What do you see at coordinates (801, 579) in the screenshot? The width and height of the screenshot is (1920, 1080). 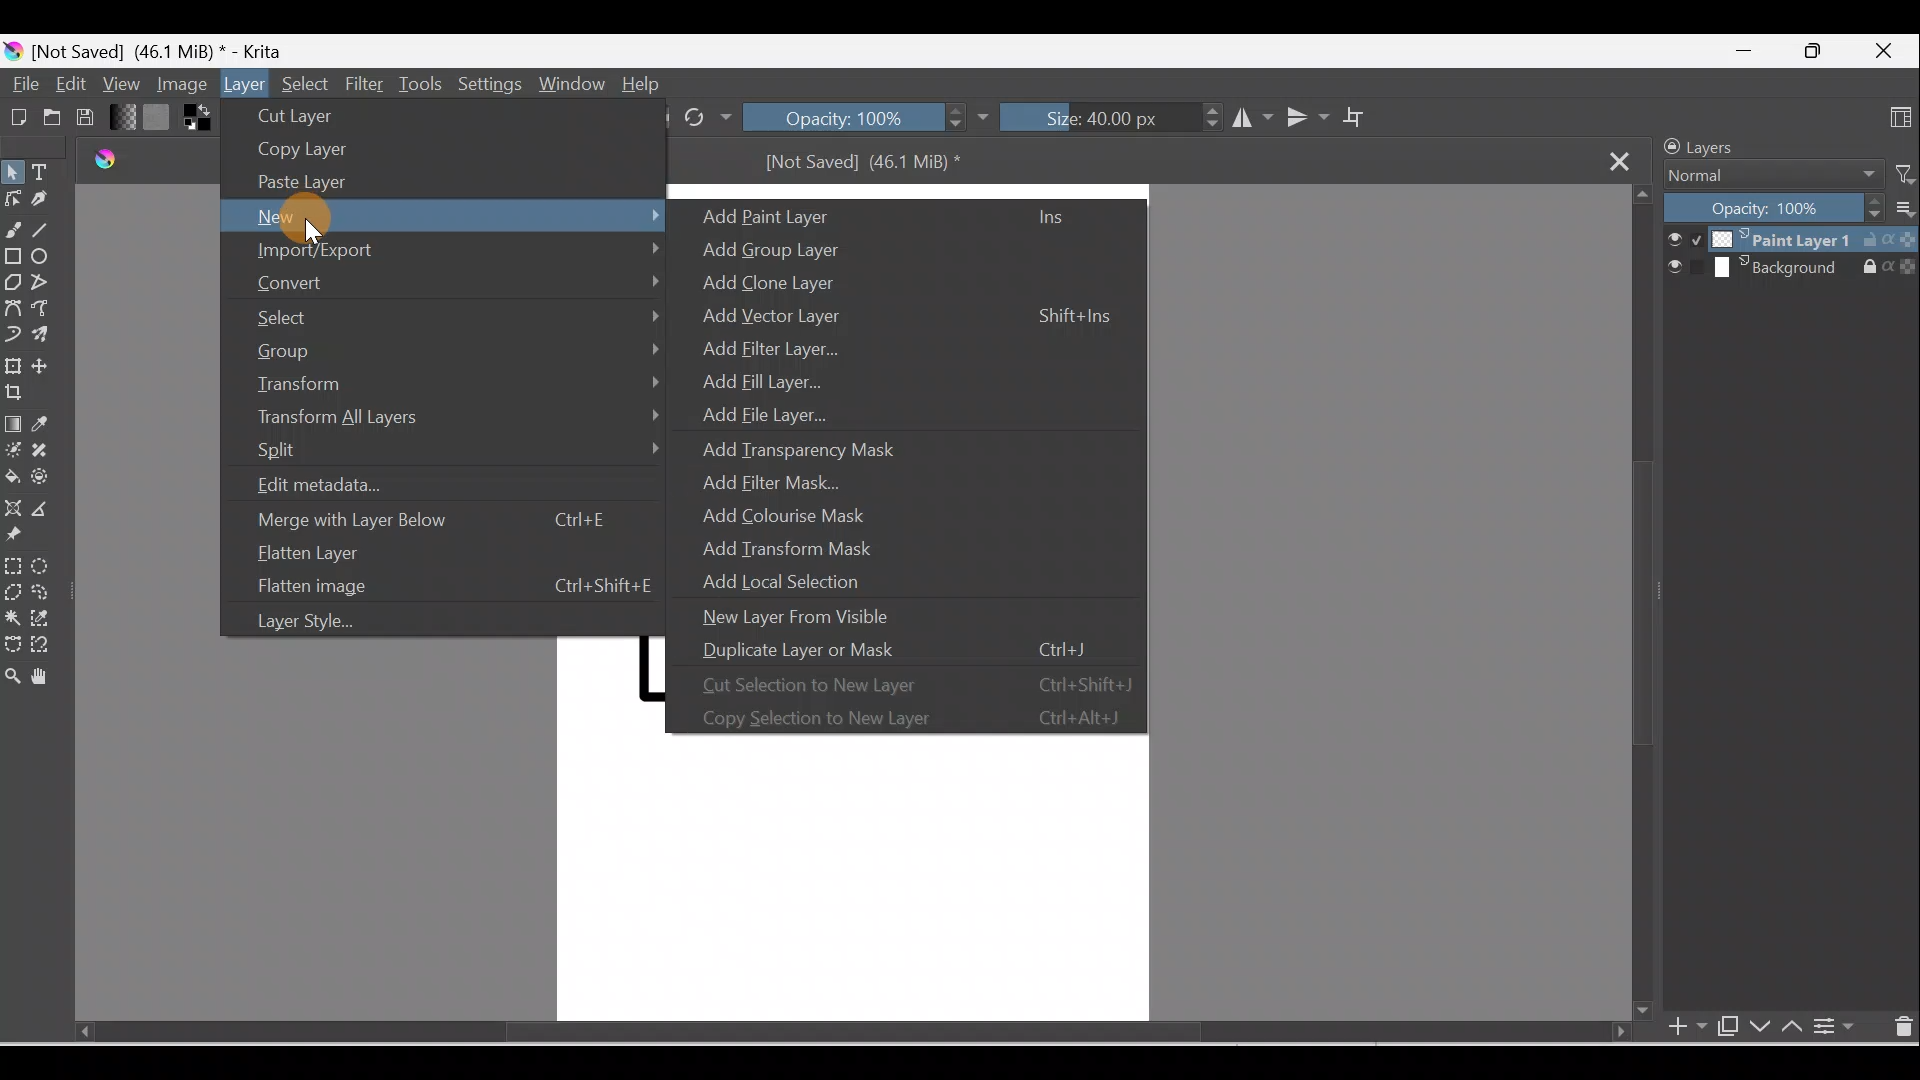 I see `Add local selection` at bounding box center [801, 579].